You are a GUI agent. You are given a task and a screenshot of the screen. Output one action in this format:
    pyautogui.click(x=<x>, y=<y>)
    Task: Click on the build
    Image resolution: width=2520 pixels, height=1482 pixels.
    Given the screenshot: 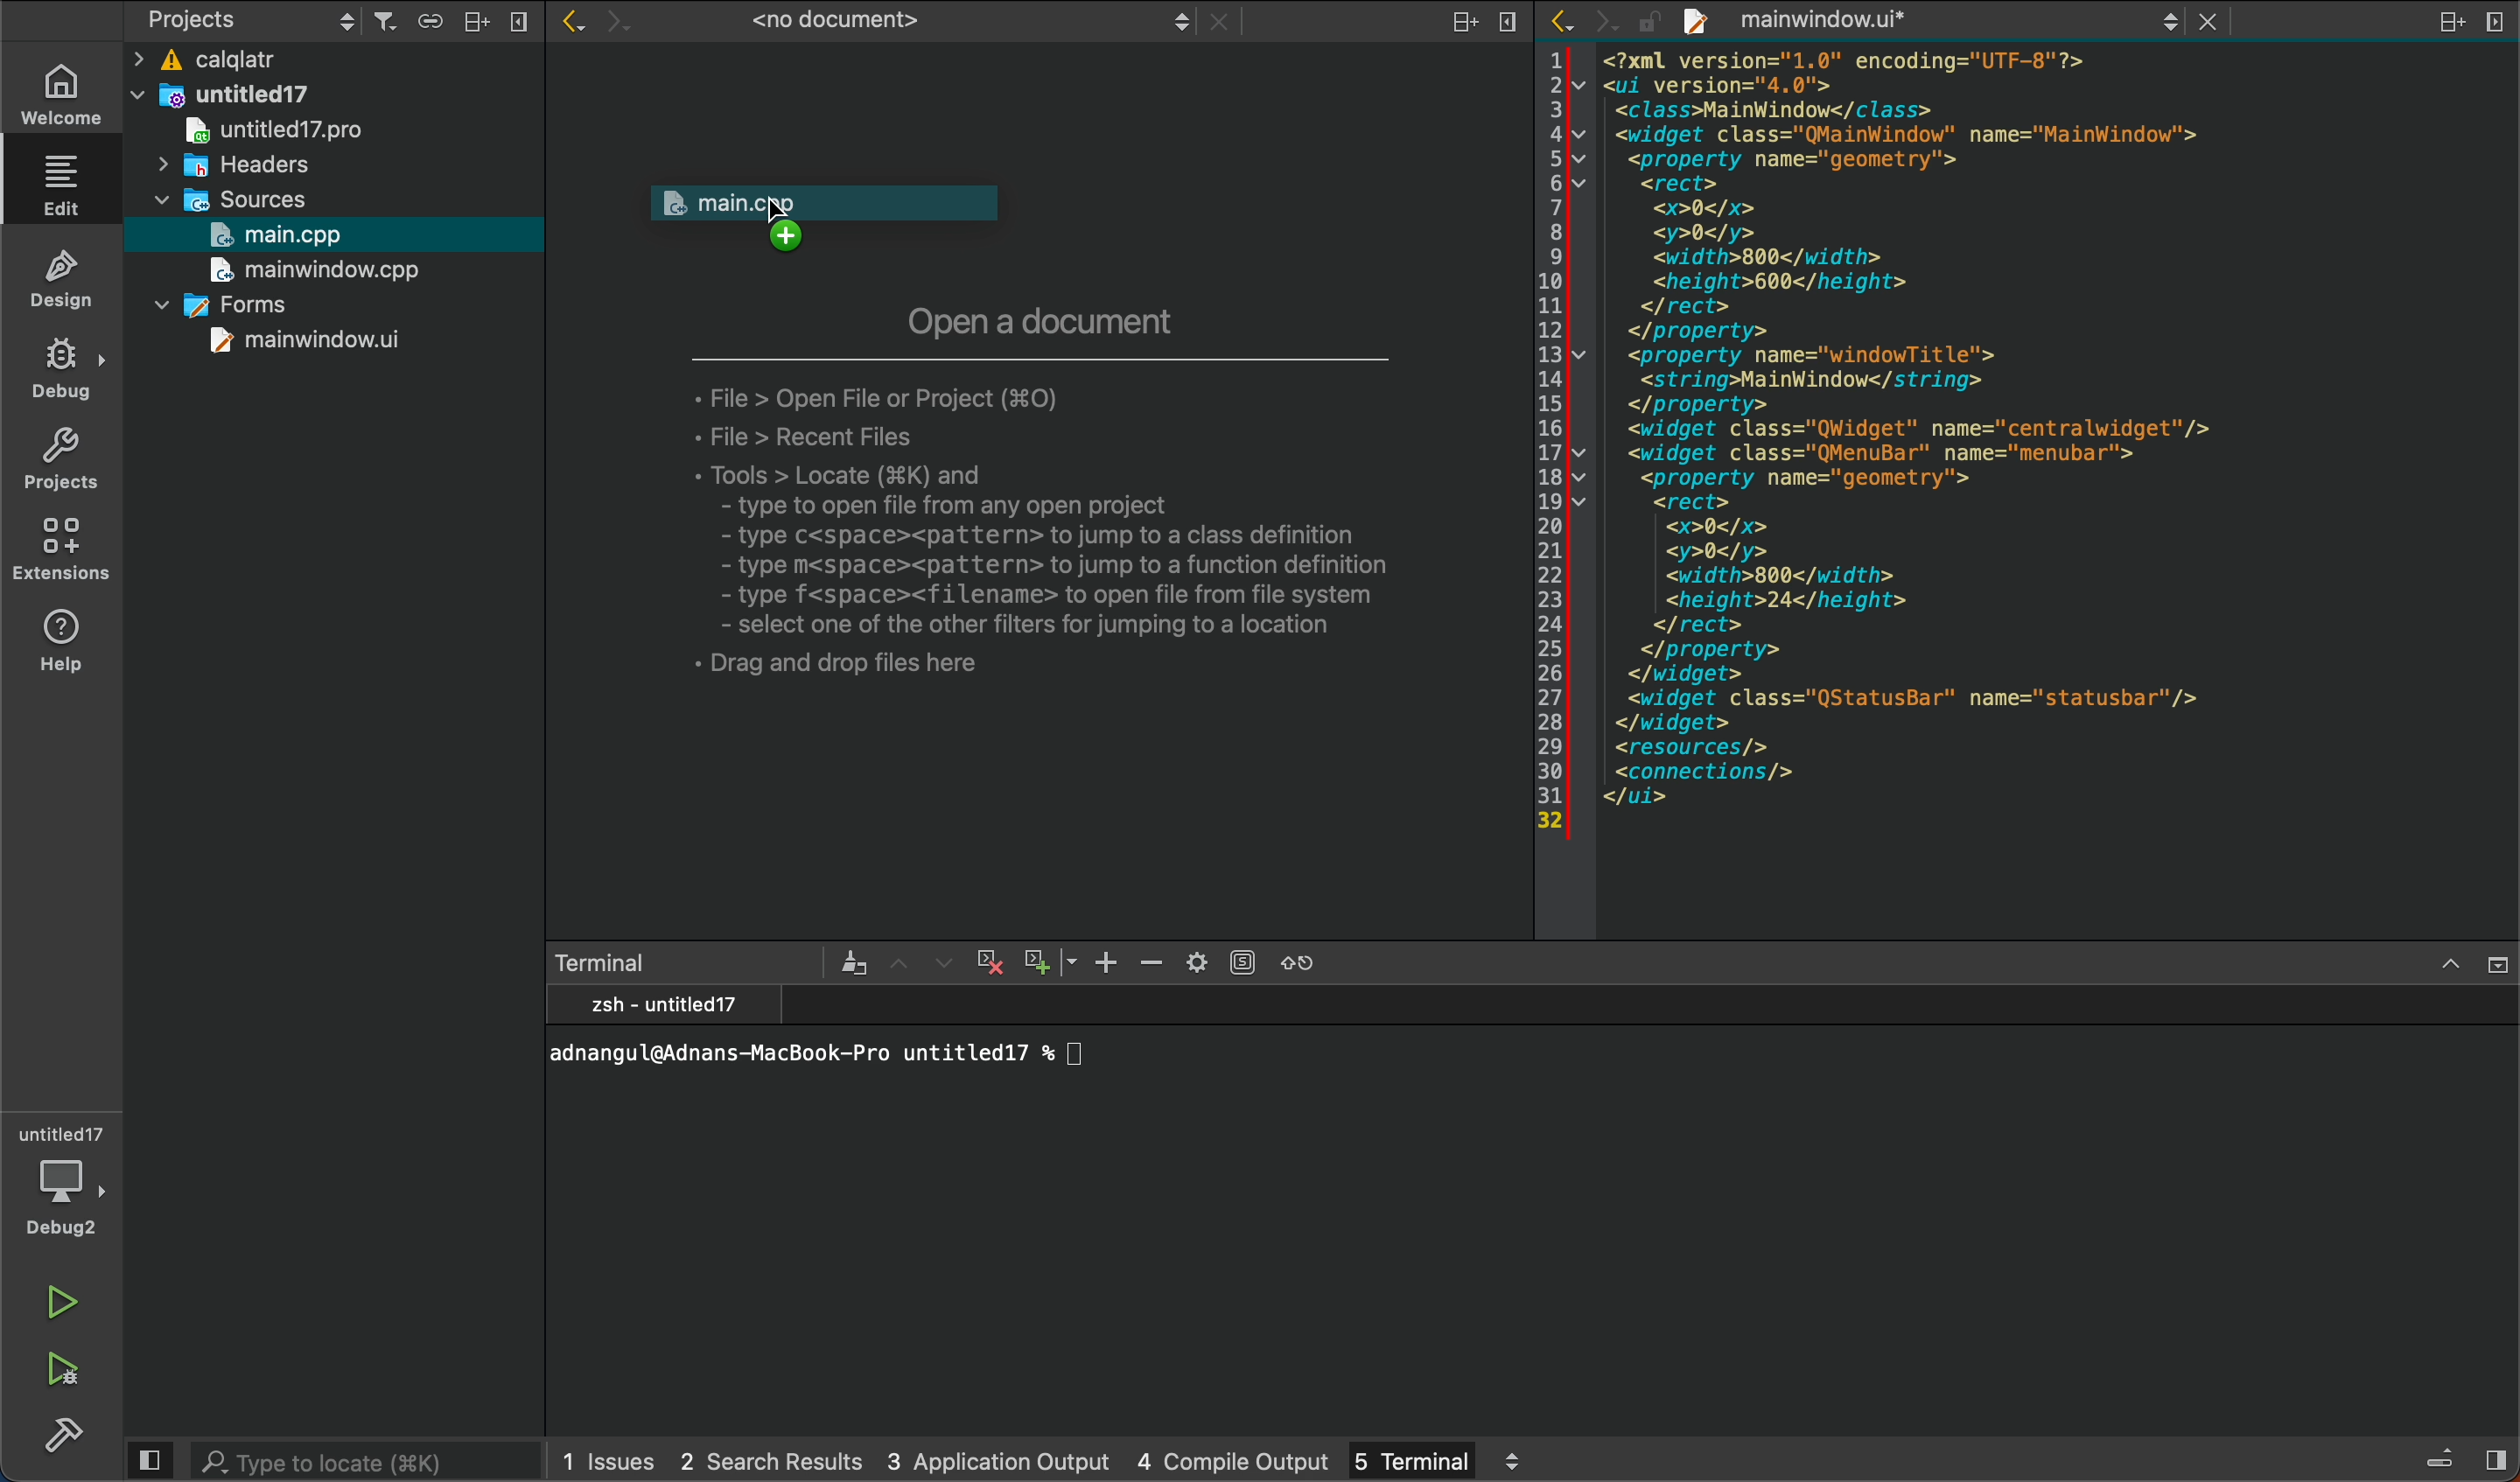 What is the action you would take?
    pyautogui.click(x=60, y=1433)
    